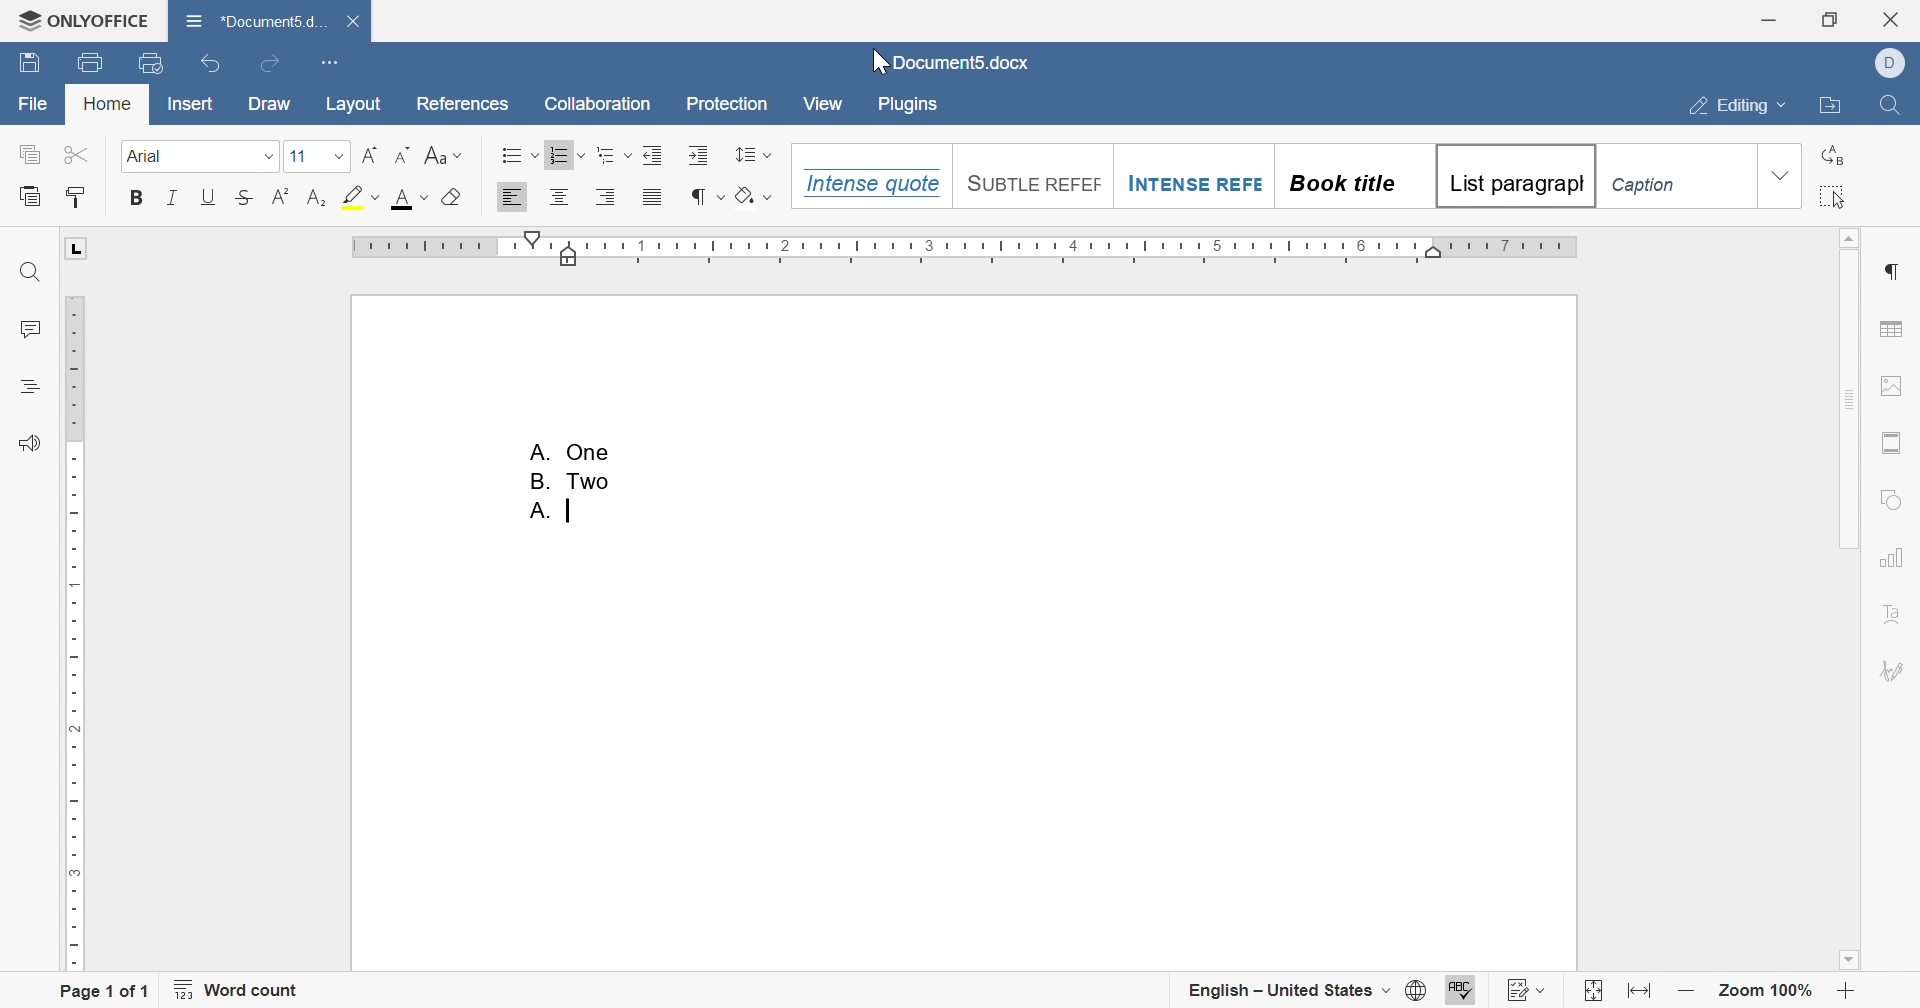  What do you see at coordinates (78, 196) in the screenshot?
I see `Copy style` at bounding box center [78, 196].